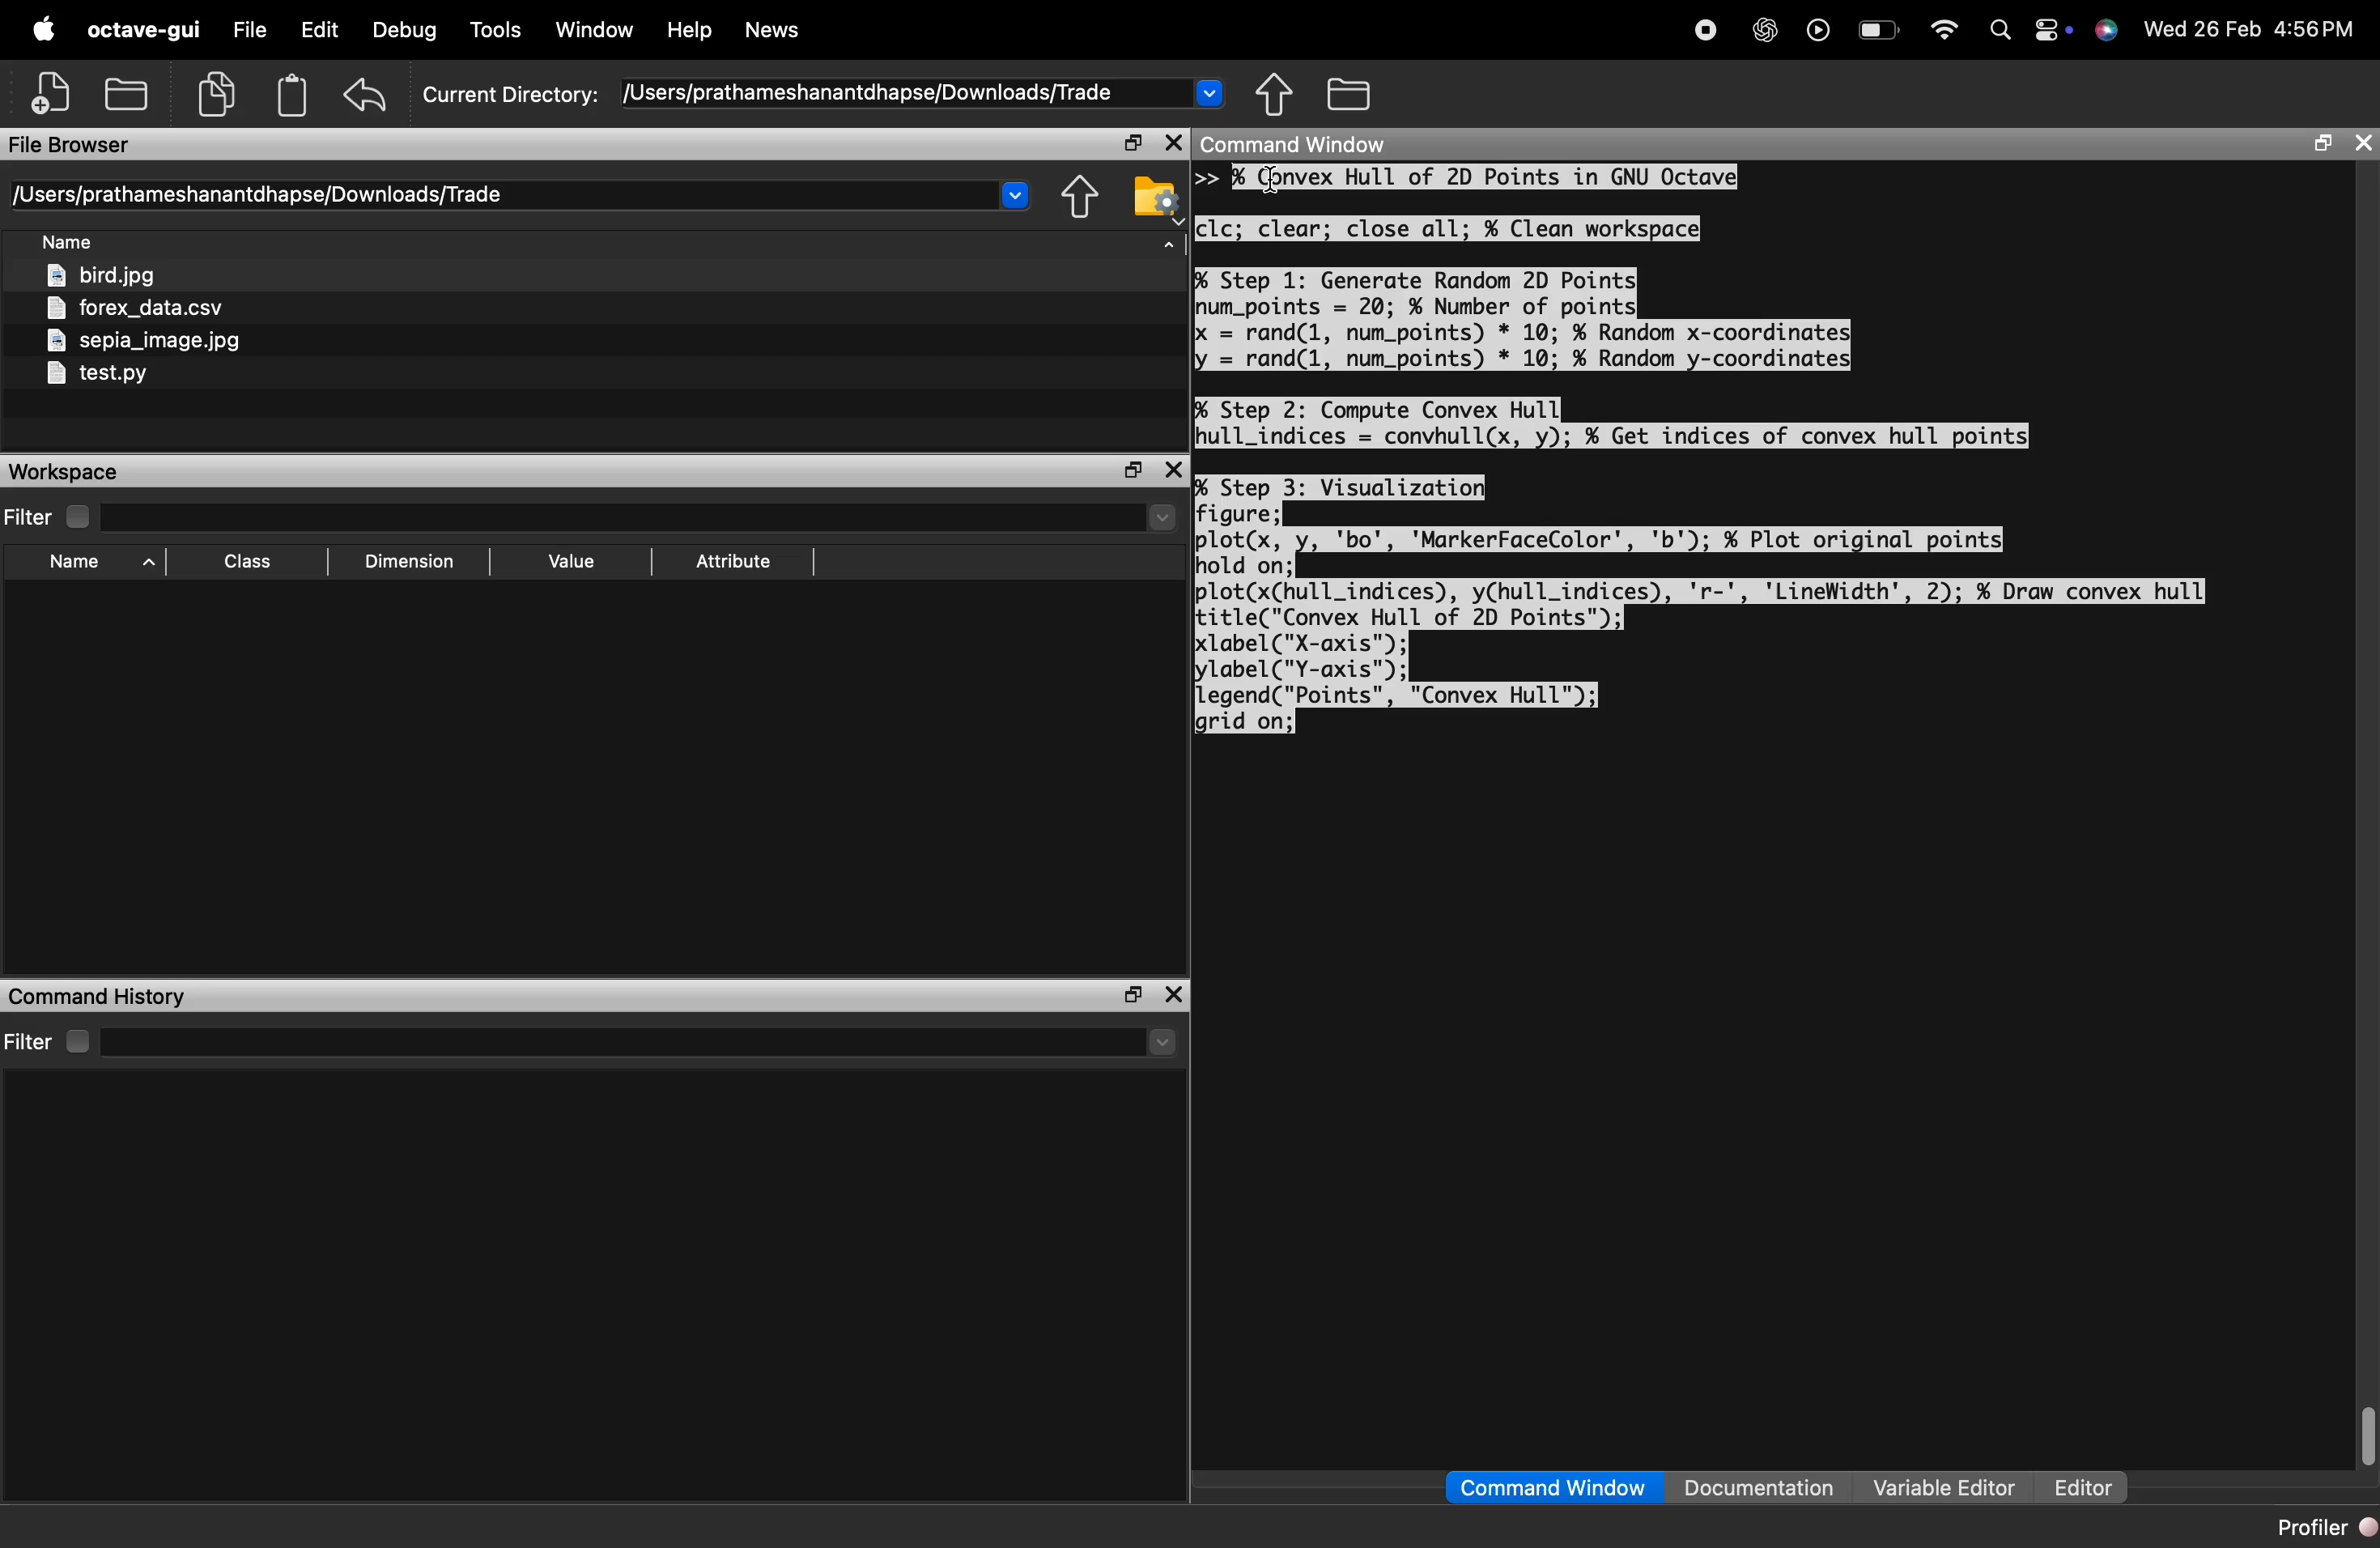 This screenshot has height=1548, width=2380. I want to click on wifi, so click(1945, 31).